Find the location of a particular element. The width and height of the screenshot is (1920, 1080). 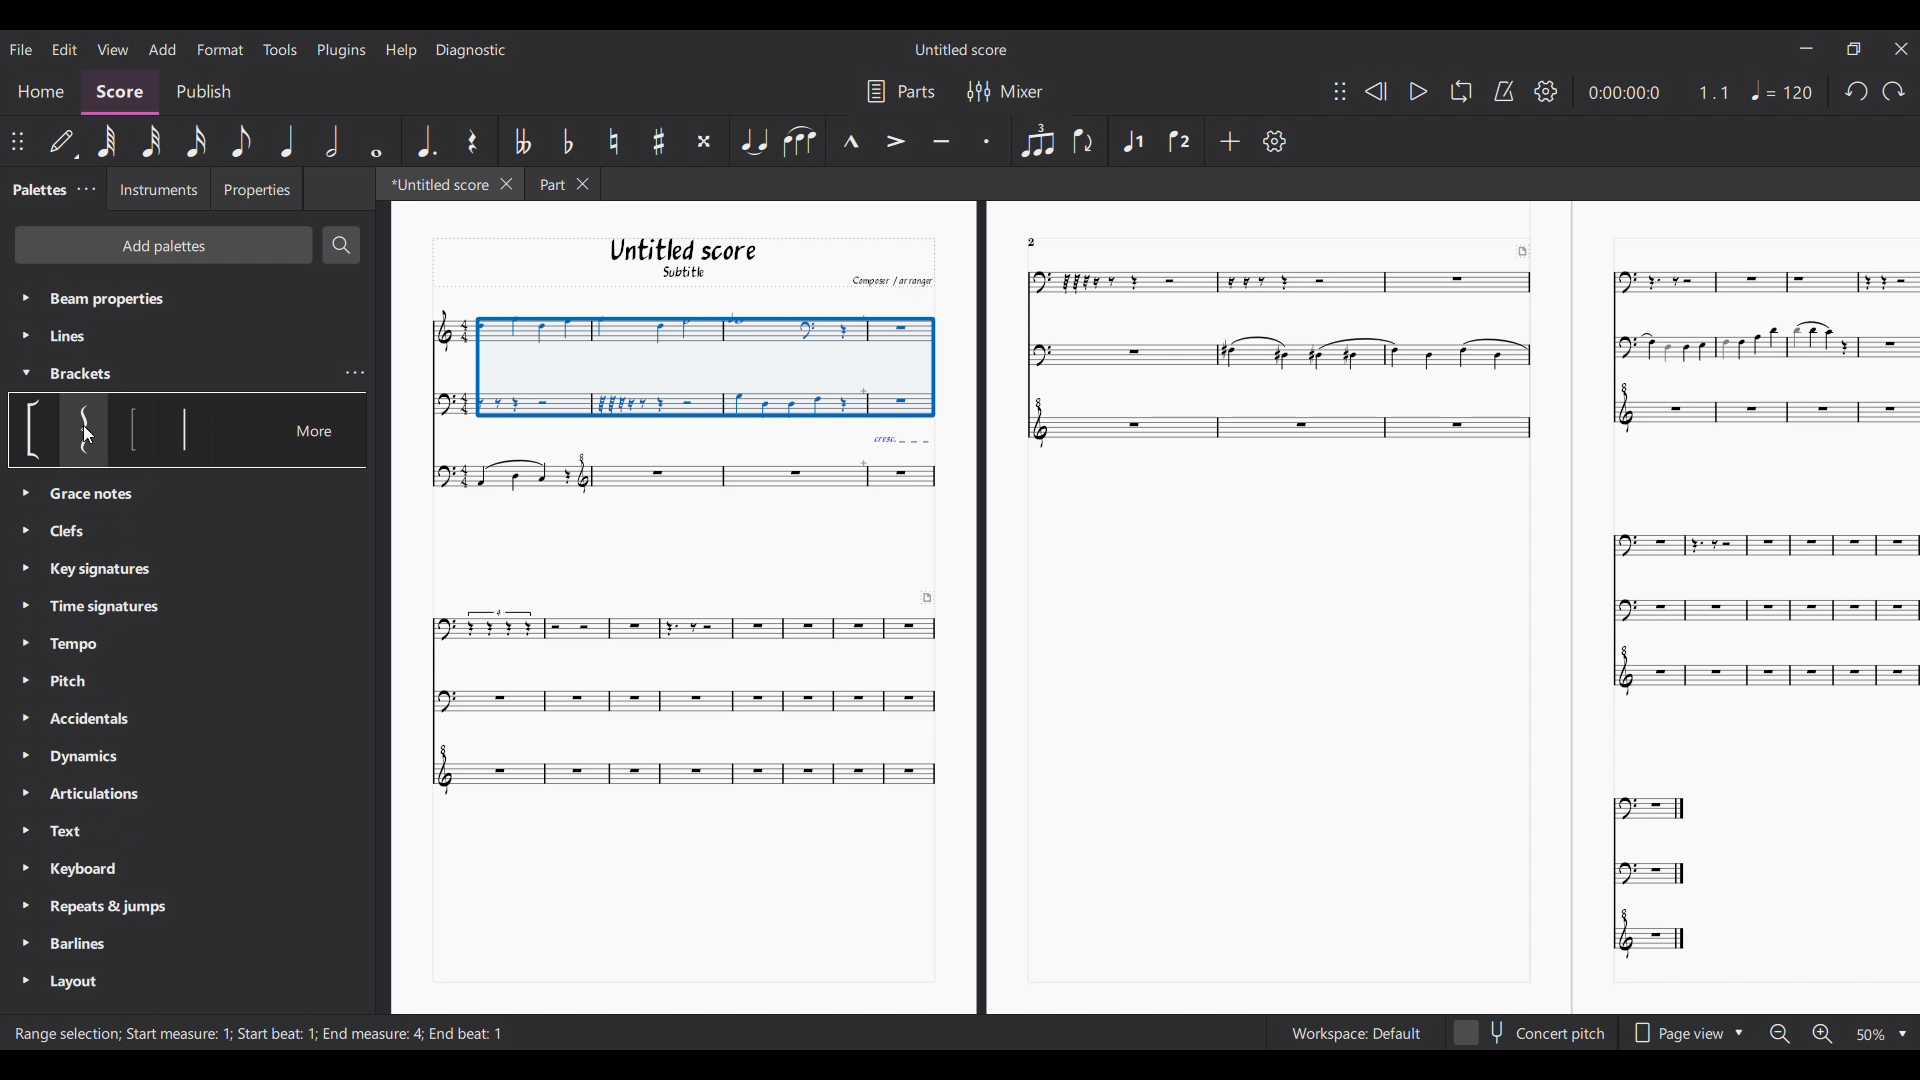

Staccato is located at coordinates (985, 140).